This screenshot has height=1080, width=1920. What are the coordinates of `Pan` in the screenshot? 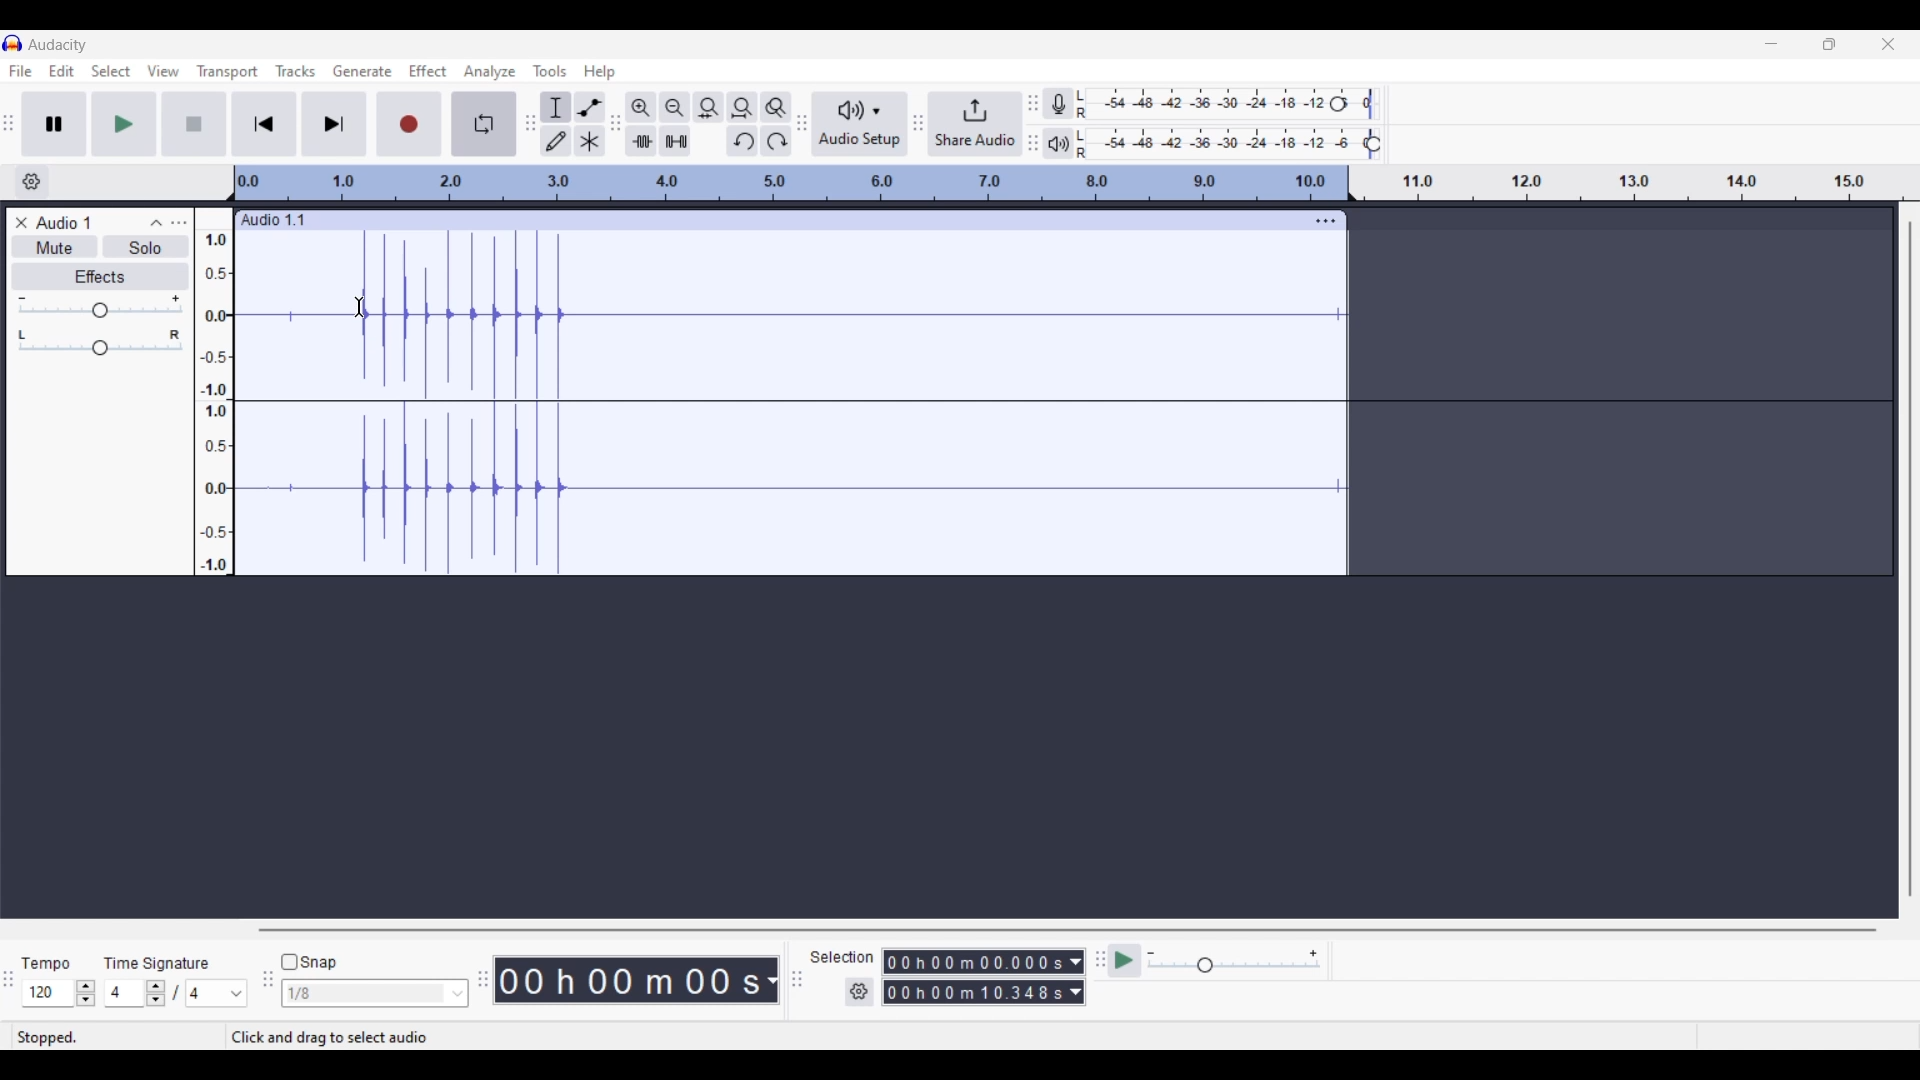 It's located at (100, 349).